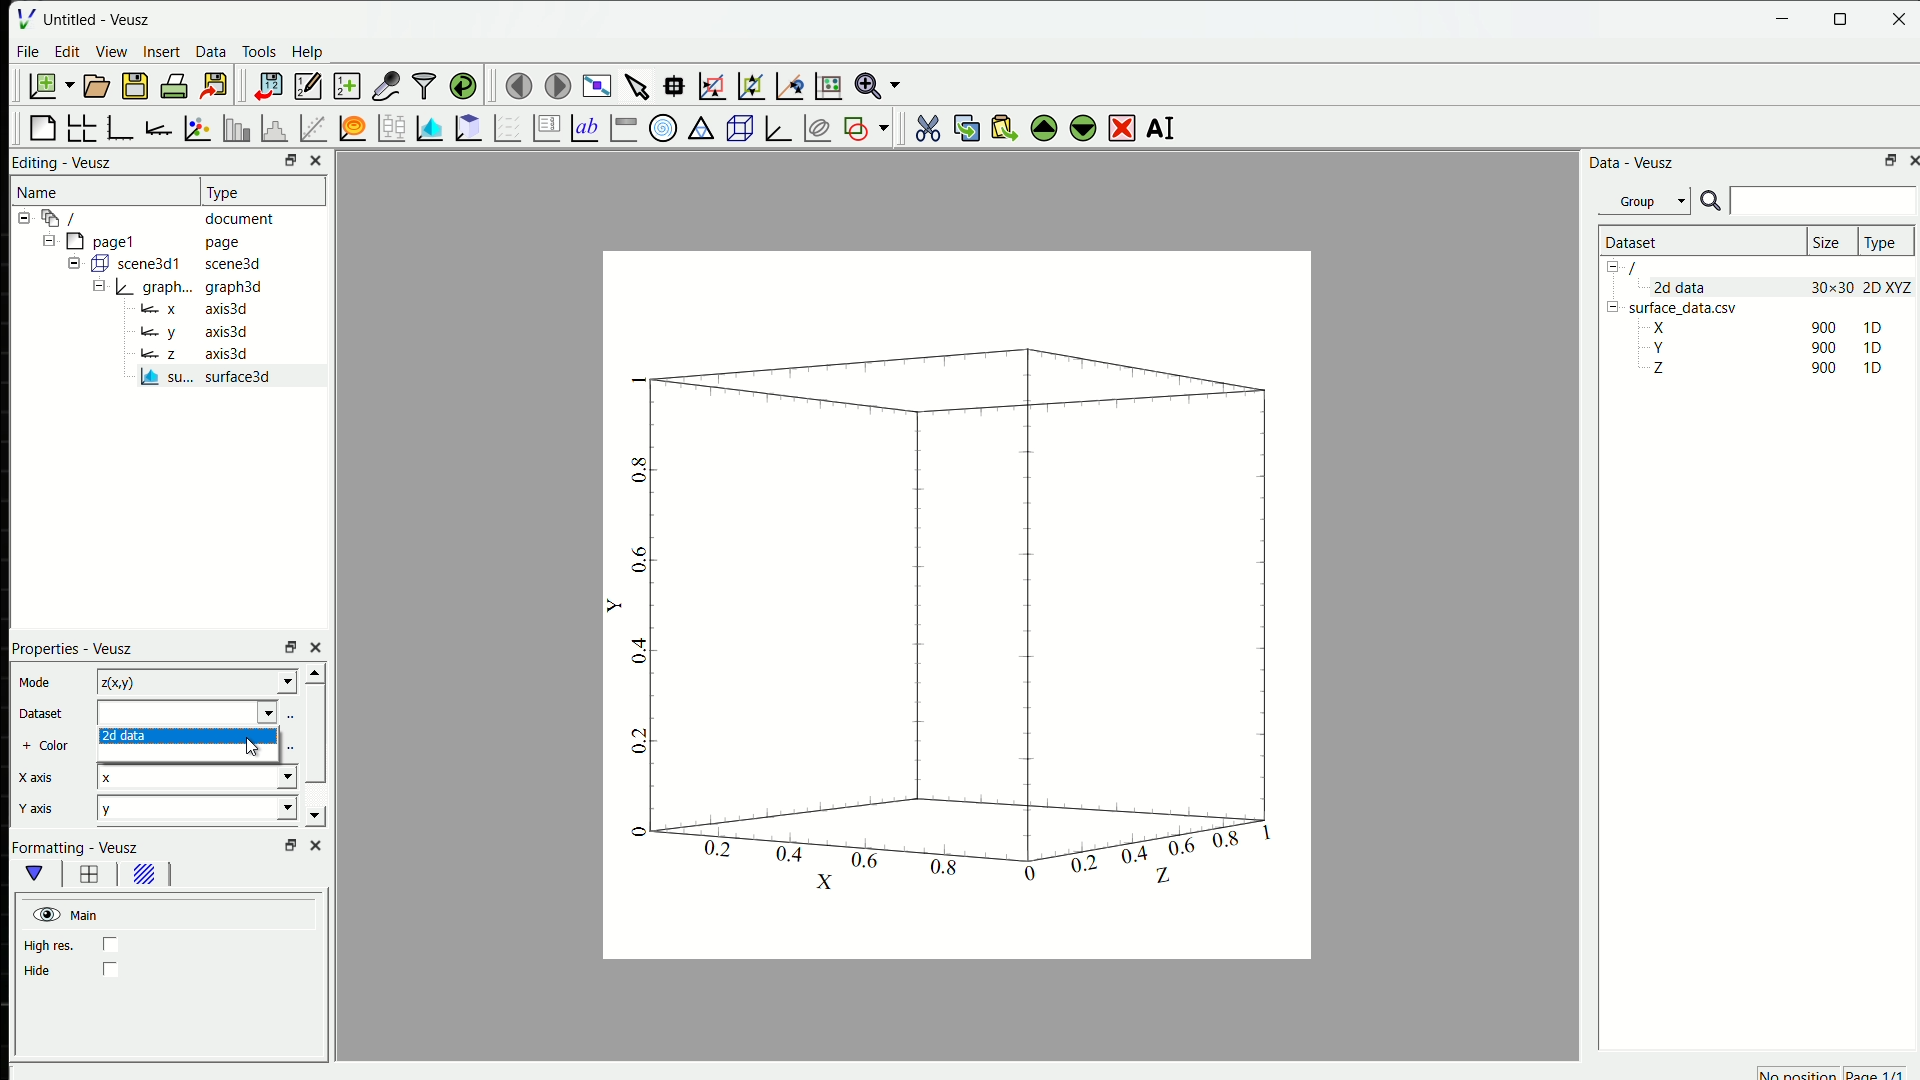 This screenshot has width=1920, height=1080. Describe the element at coordinates (470, 127) in the screenshot. I see `plot a 2D dataset as contours` at that location.